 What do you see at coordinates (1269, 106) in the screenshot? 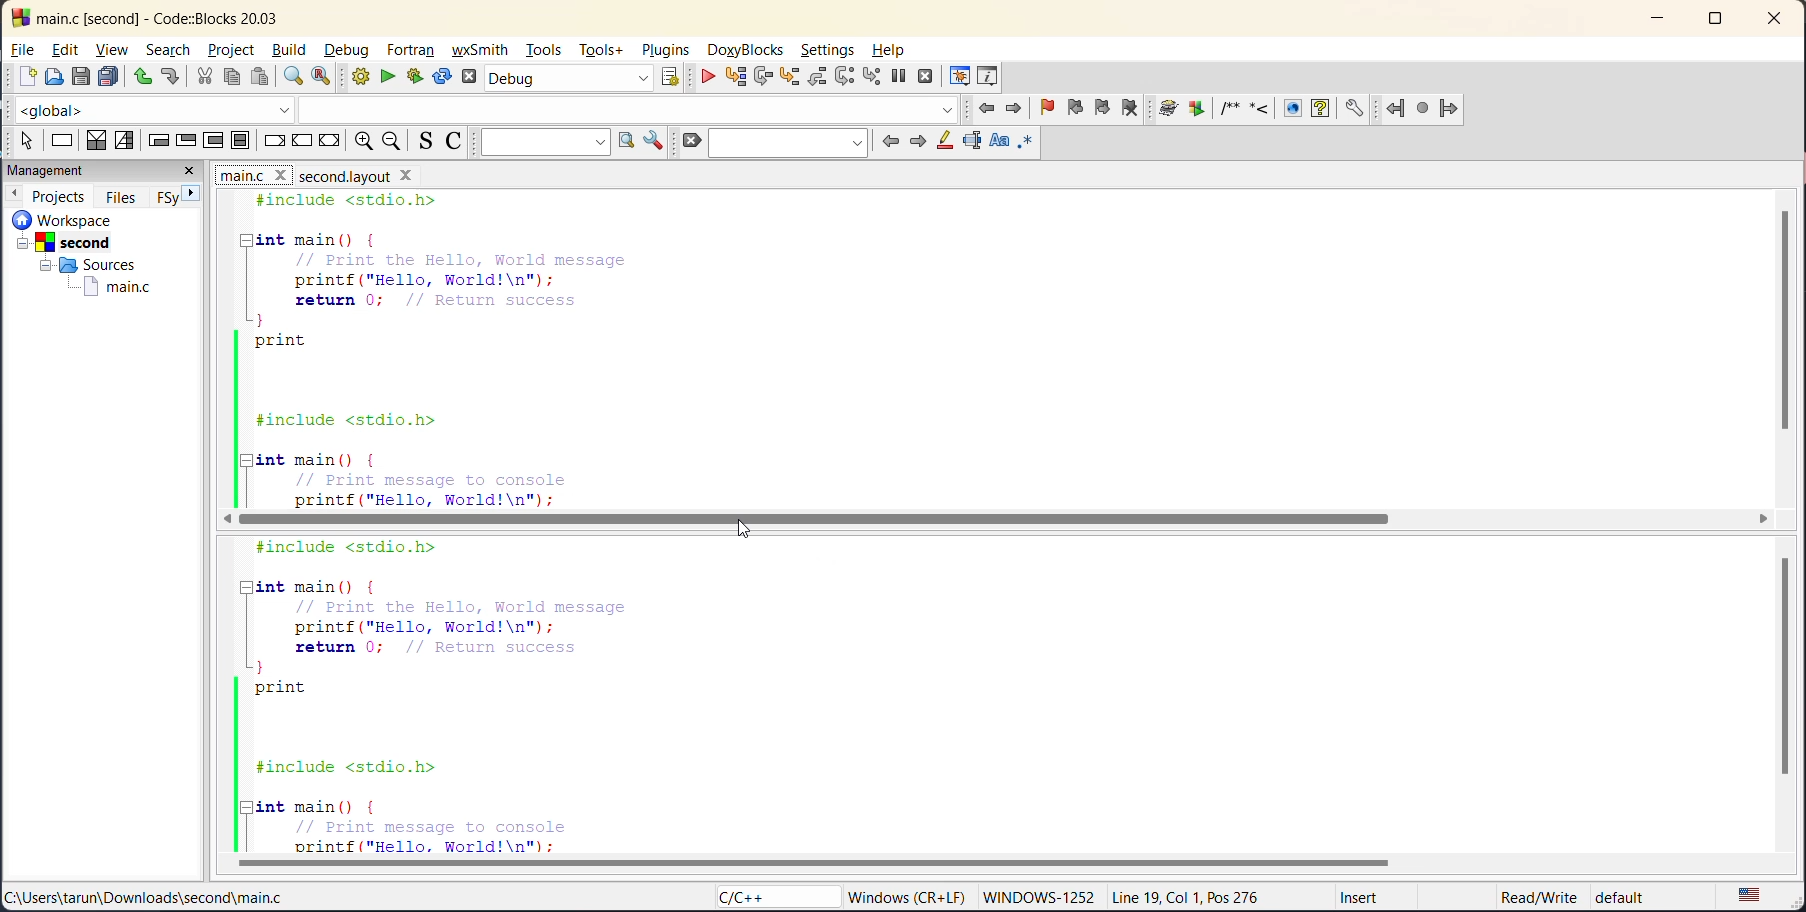
I see `doxyblocks references` at bounding box center [1269, 106].